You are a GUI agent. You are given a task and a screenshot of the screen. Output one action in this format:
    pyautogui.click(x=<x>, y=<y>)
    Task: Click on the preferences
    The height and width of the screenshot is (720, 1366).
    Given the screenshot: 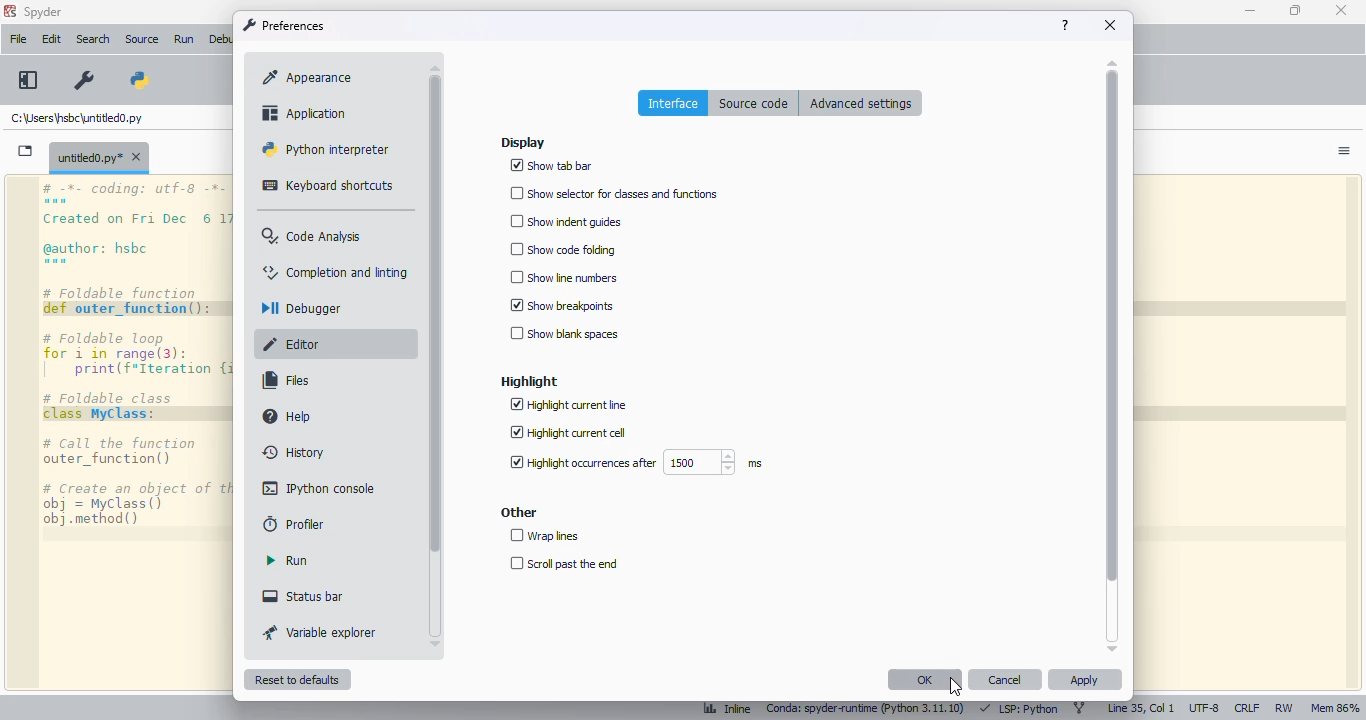 What is the action you would take?
    pyautogui.click(x=82, y=81)
    